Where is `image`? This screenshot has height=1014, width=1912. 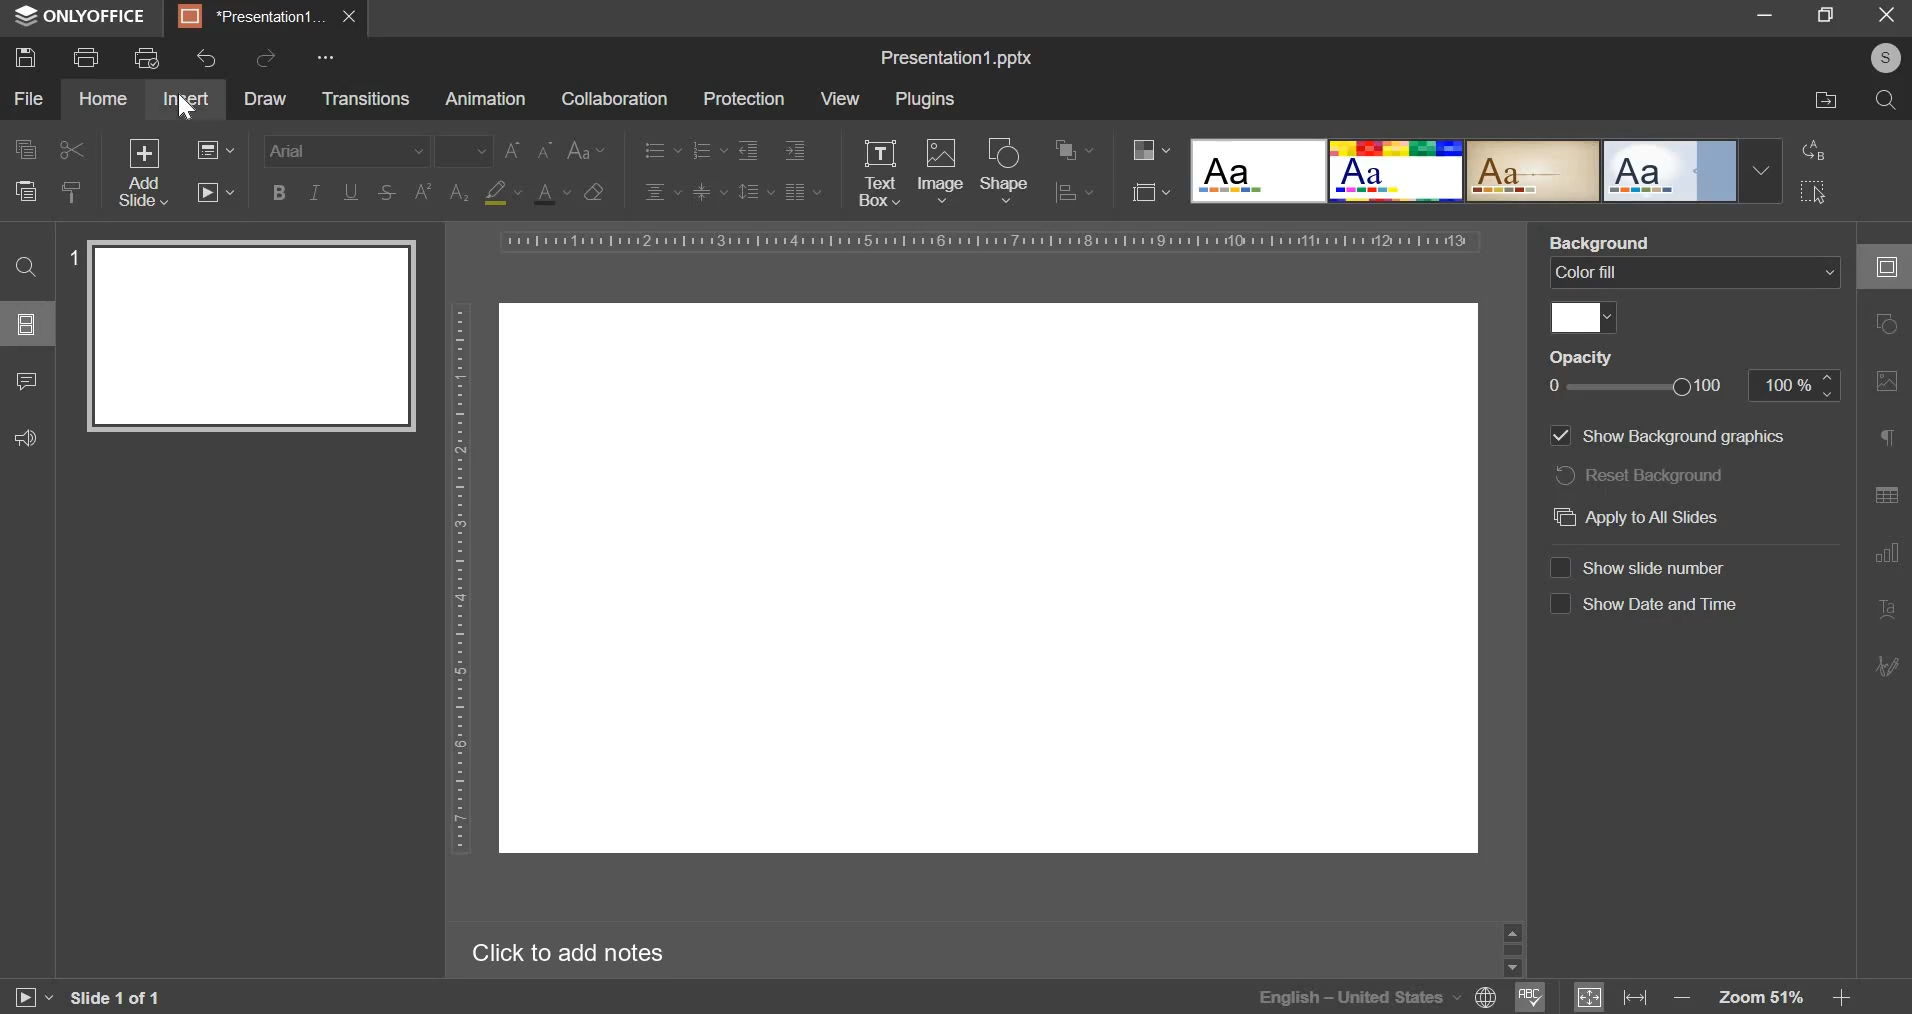 image is located at coordinates (941, 168).